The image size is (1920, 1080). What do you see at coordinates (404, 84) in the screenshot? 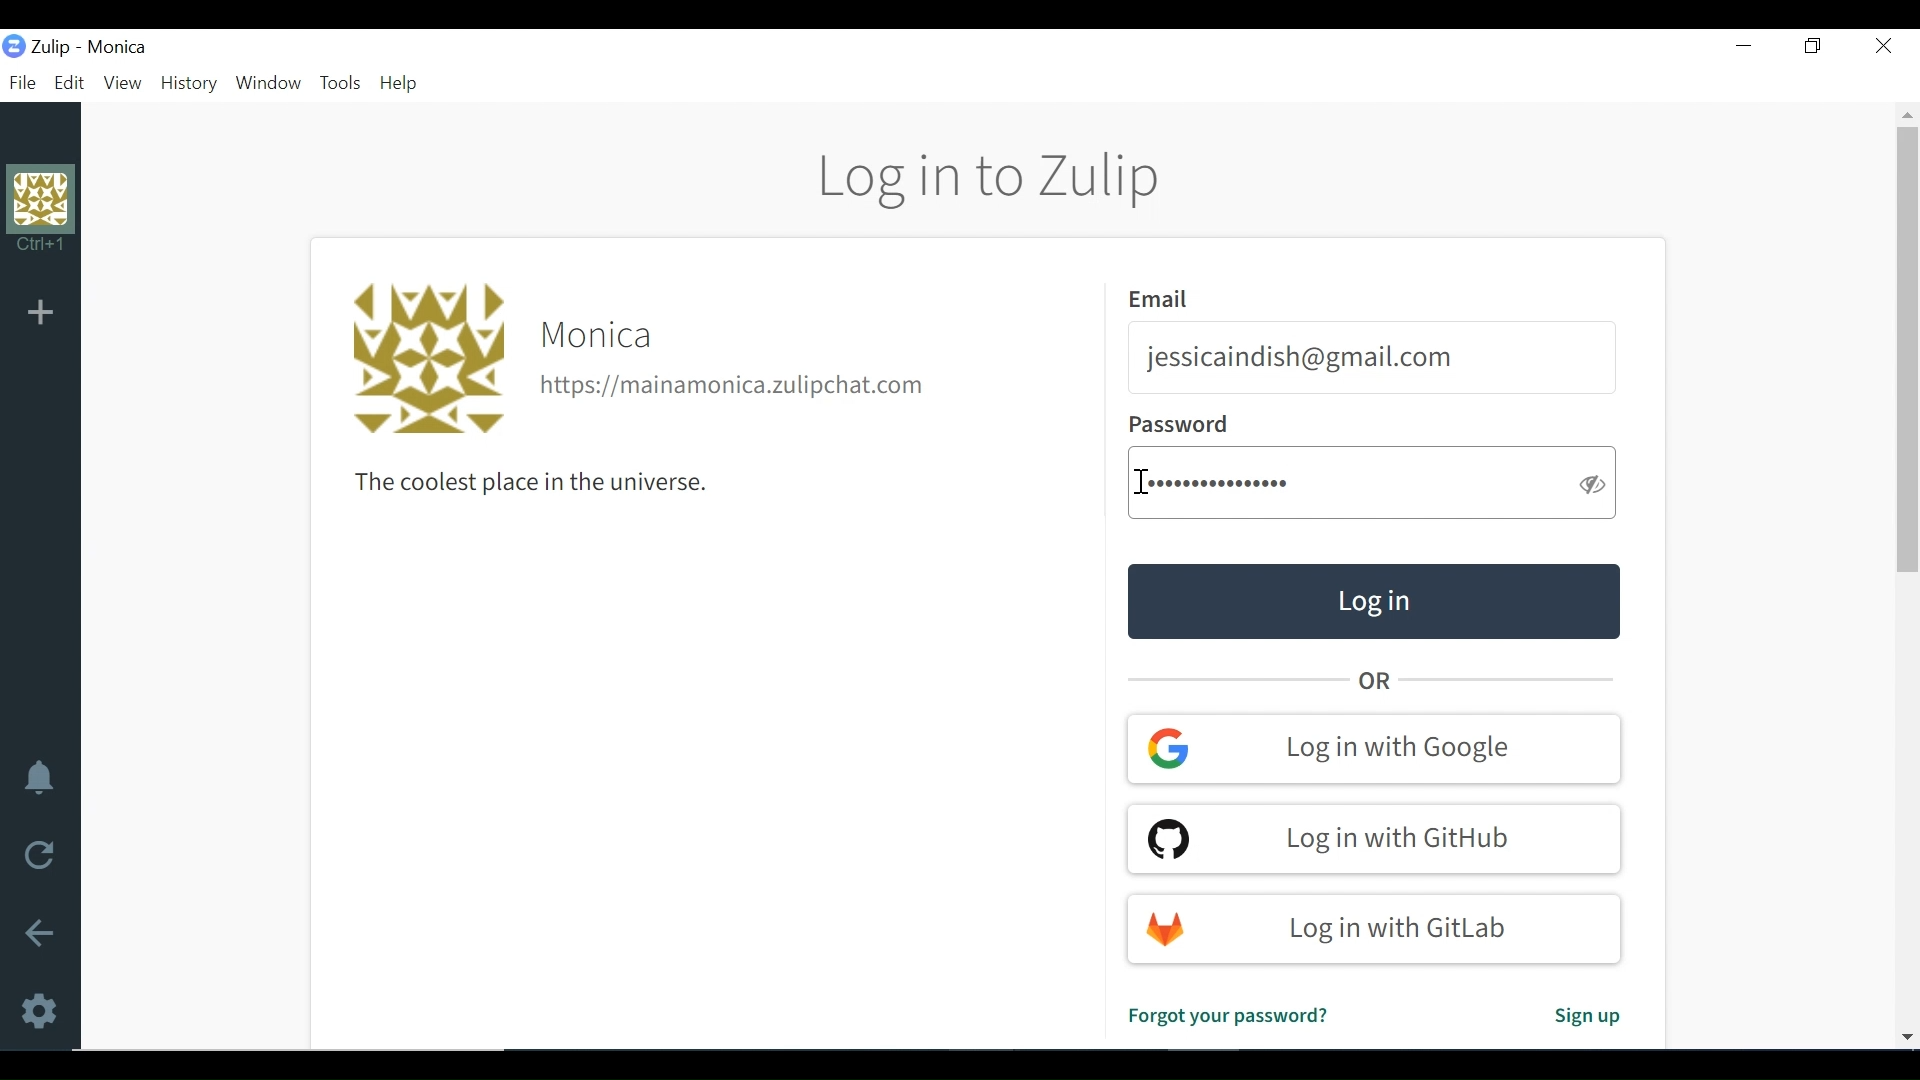
I see `Help` at bounding box center [404, 84].